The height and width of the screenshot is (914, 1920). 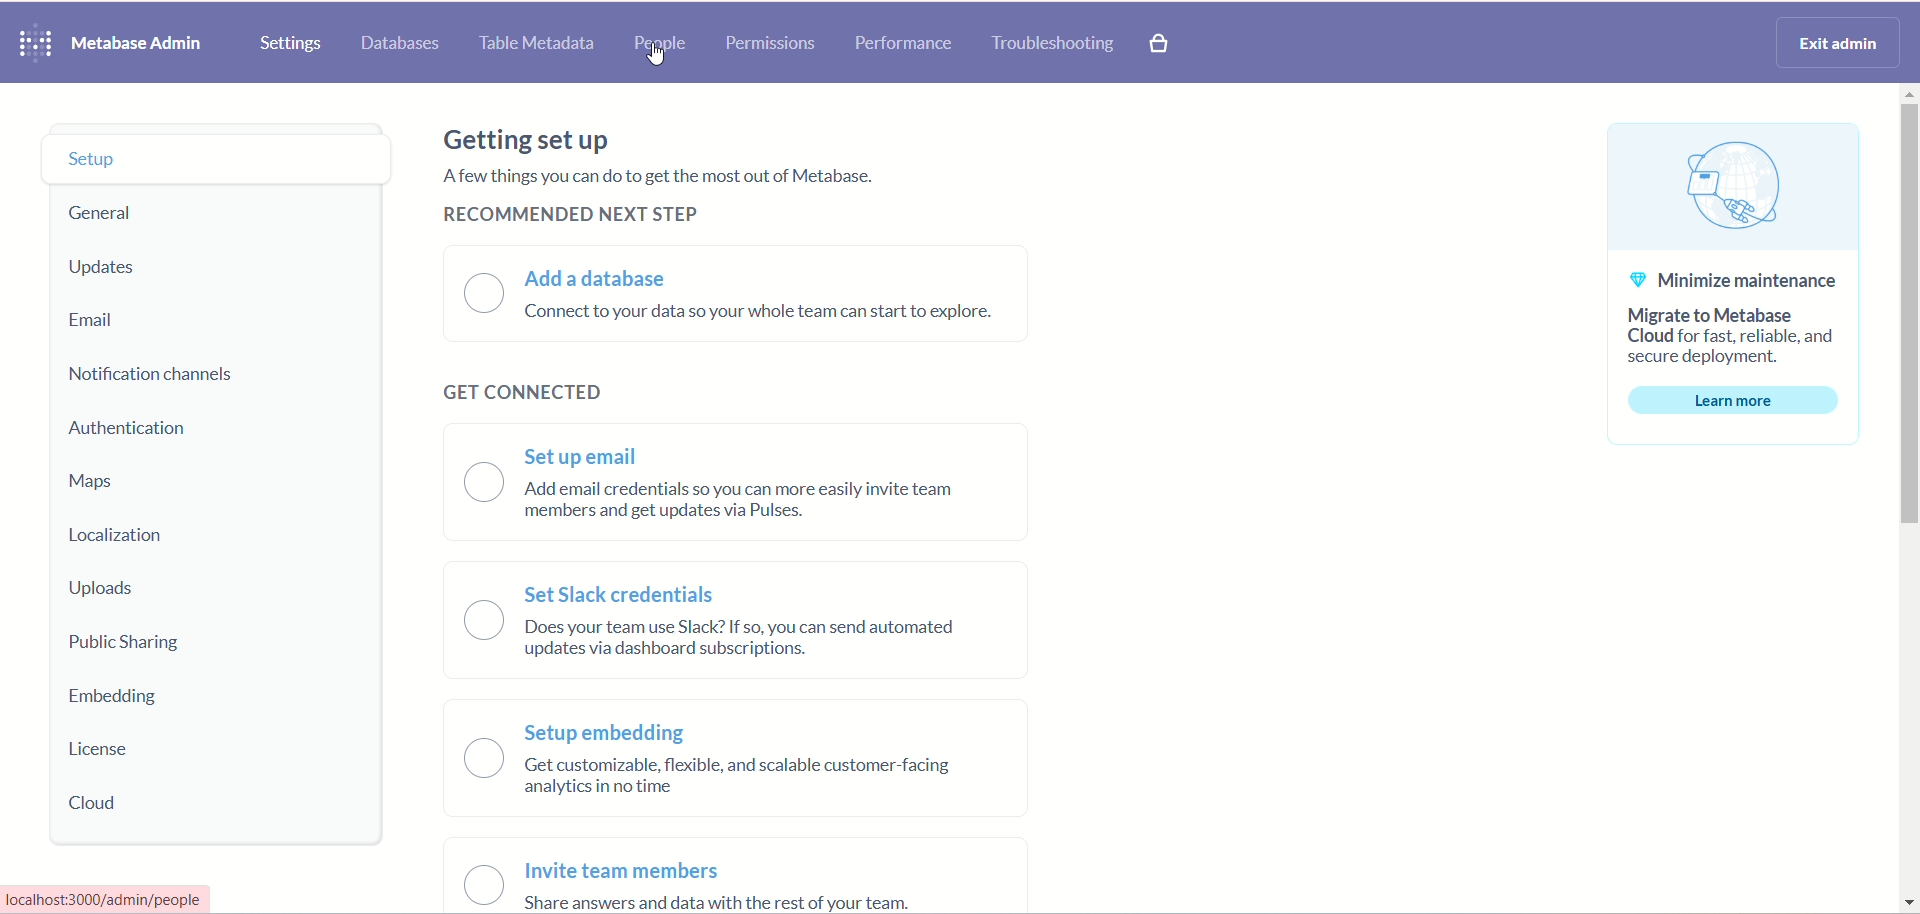 I want to click on public sharing, so click(x=127, y=646).